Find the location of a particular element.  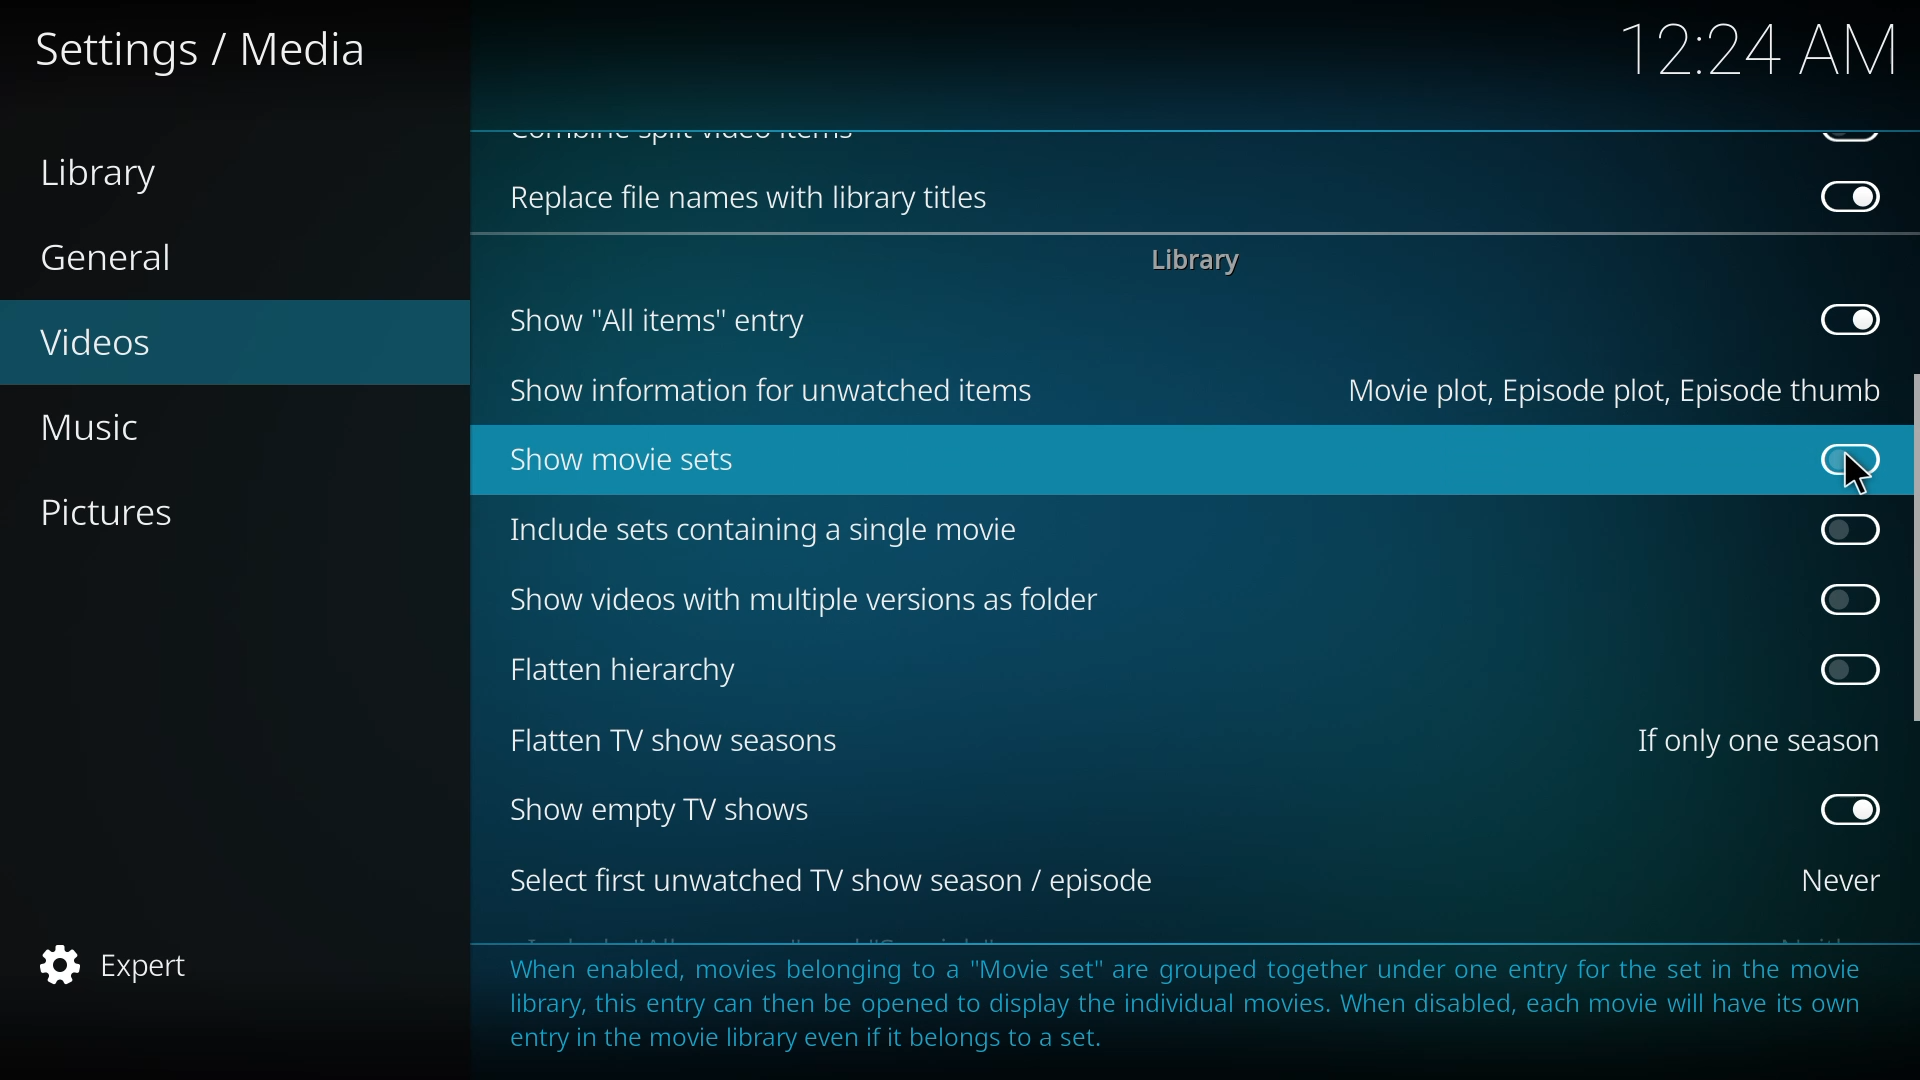

one season is located at coordinates (1756, 739).